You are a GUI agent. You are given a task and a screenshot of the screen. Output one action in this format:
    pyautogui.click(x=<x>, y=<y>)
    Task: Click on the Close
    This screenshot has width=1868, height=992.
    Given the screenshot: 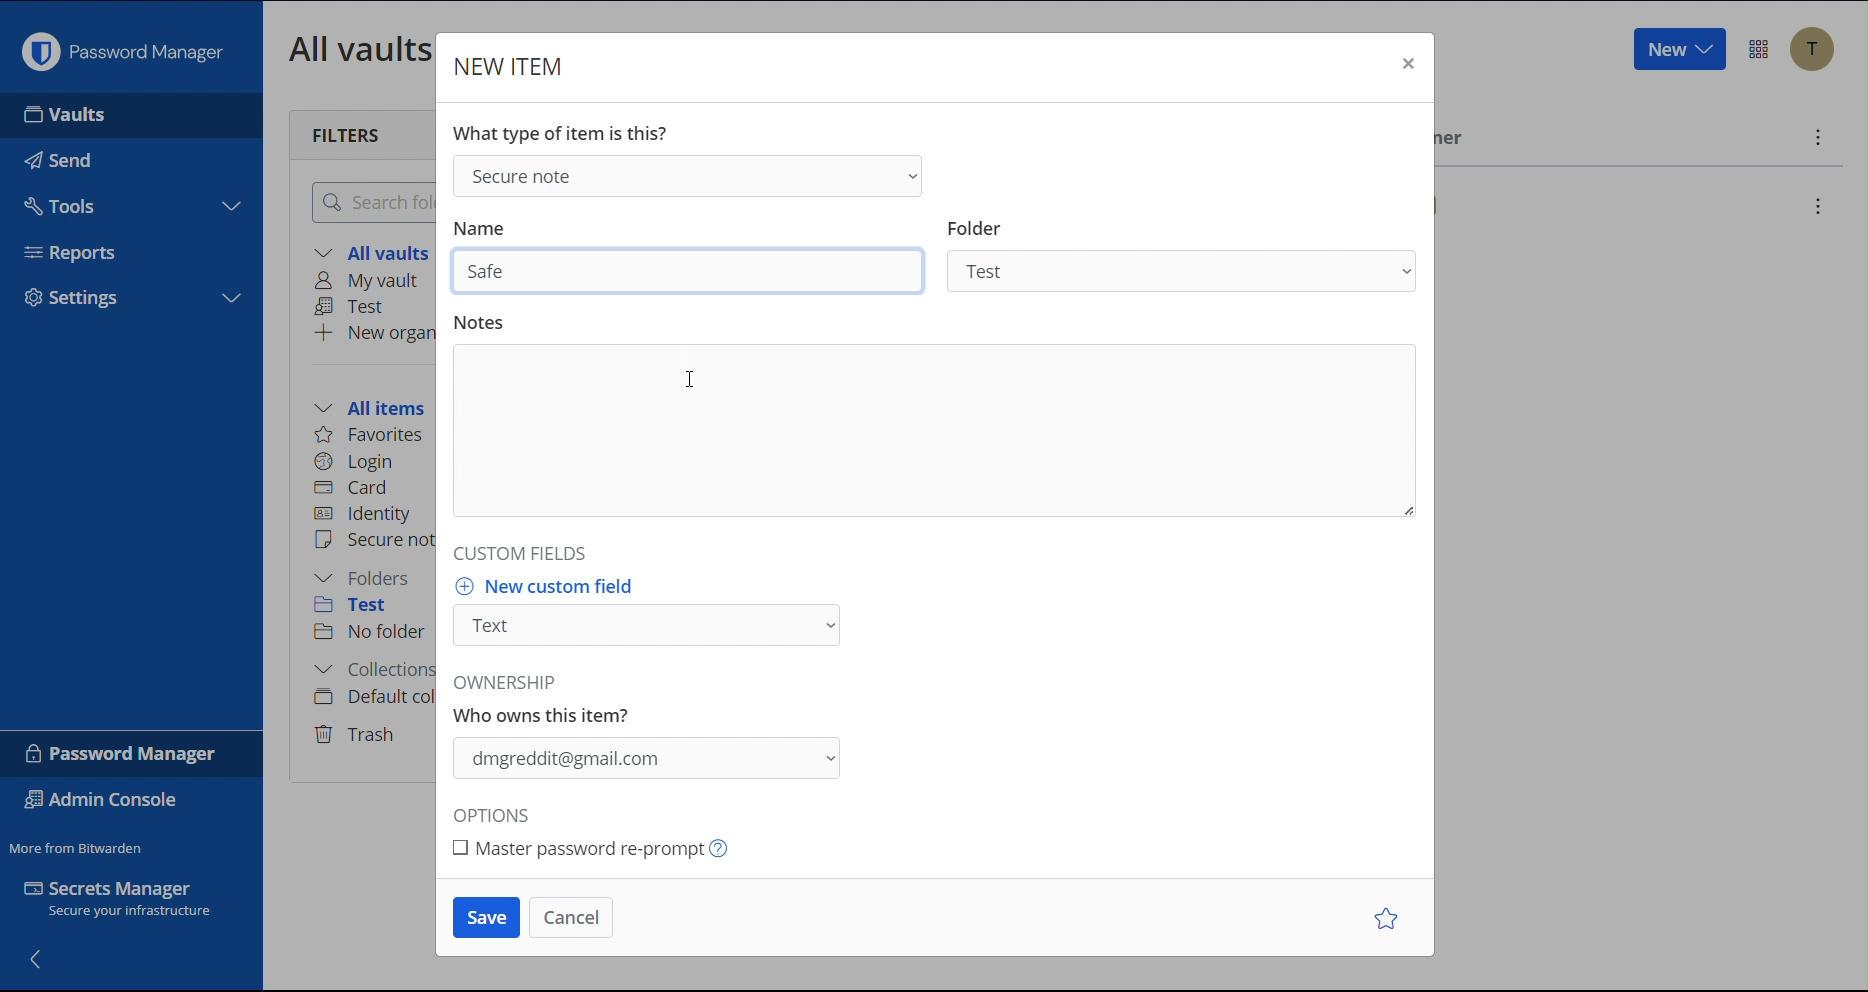 What is the action you would take?
    pyautogui.click(x=1405, y=66)
    